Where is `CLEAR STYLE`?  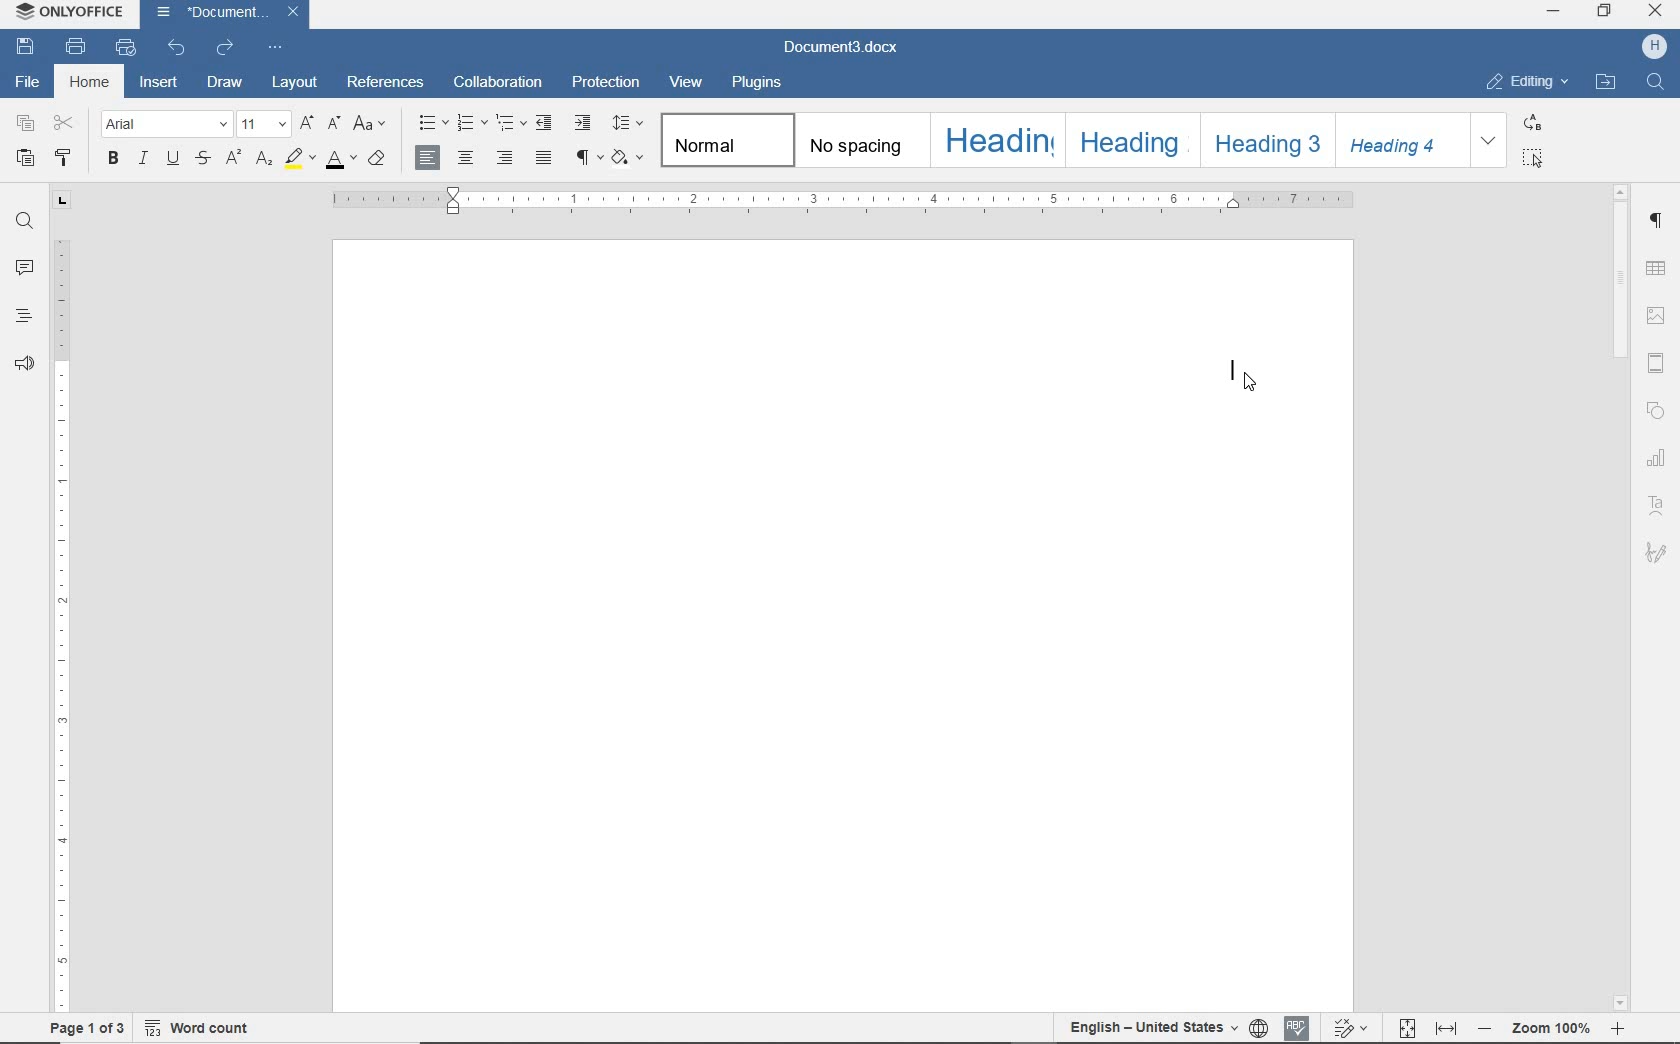 CLEAR STYLE is located at coordinates (379, 158).